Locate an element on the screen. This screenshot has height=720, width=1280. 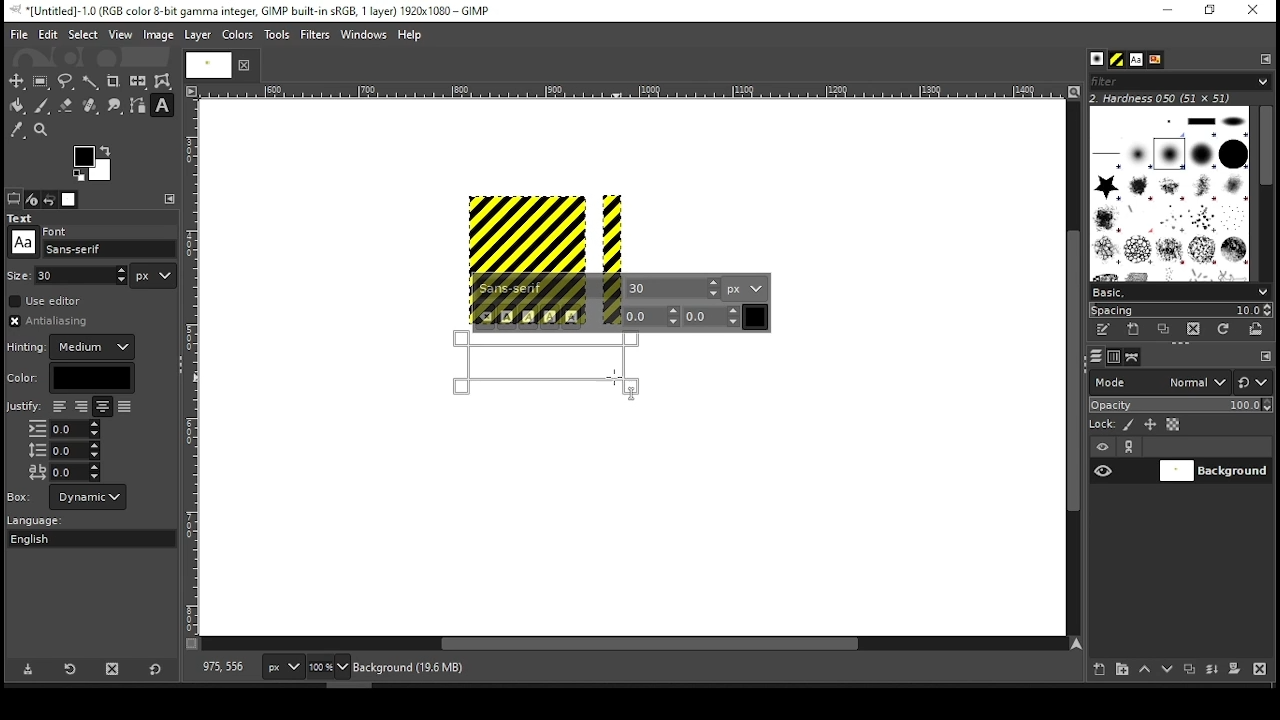
link is located at coordinates (1129, 447).